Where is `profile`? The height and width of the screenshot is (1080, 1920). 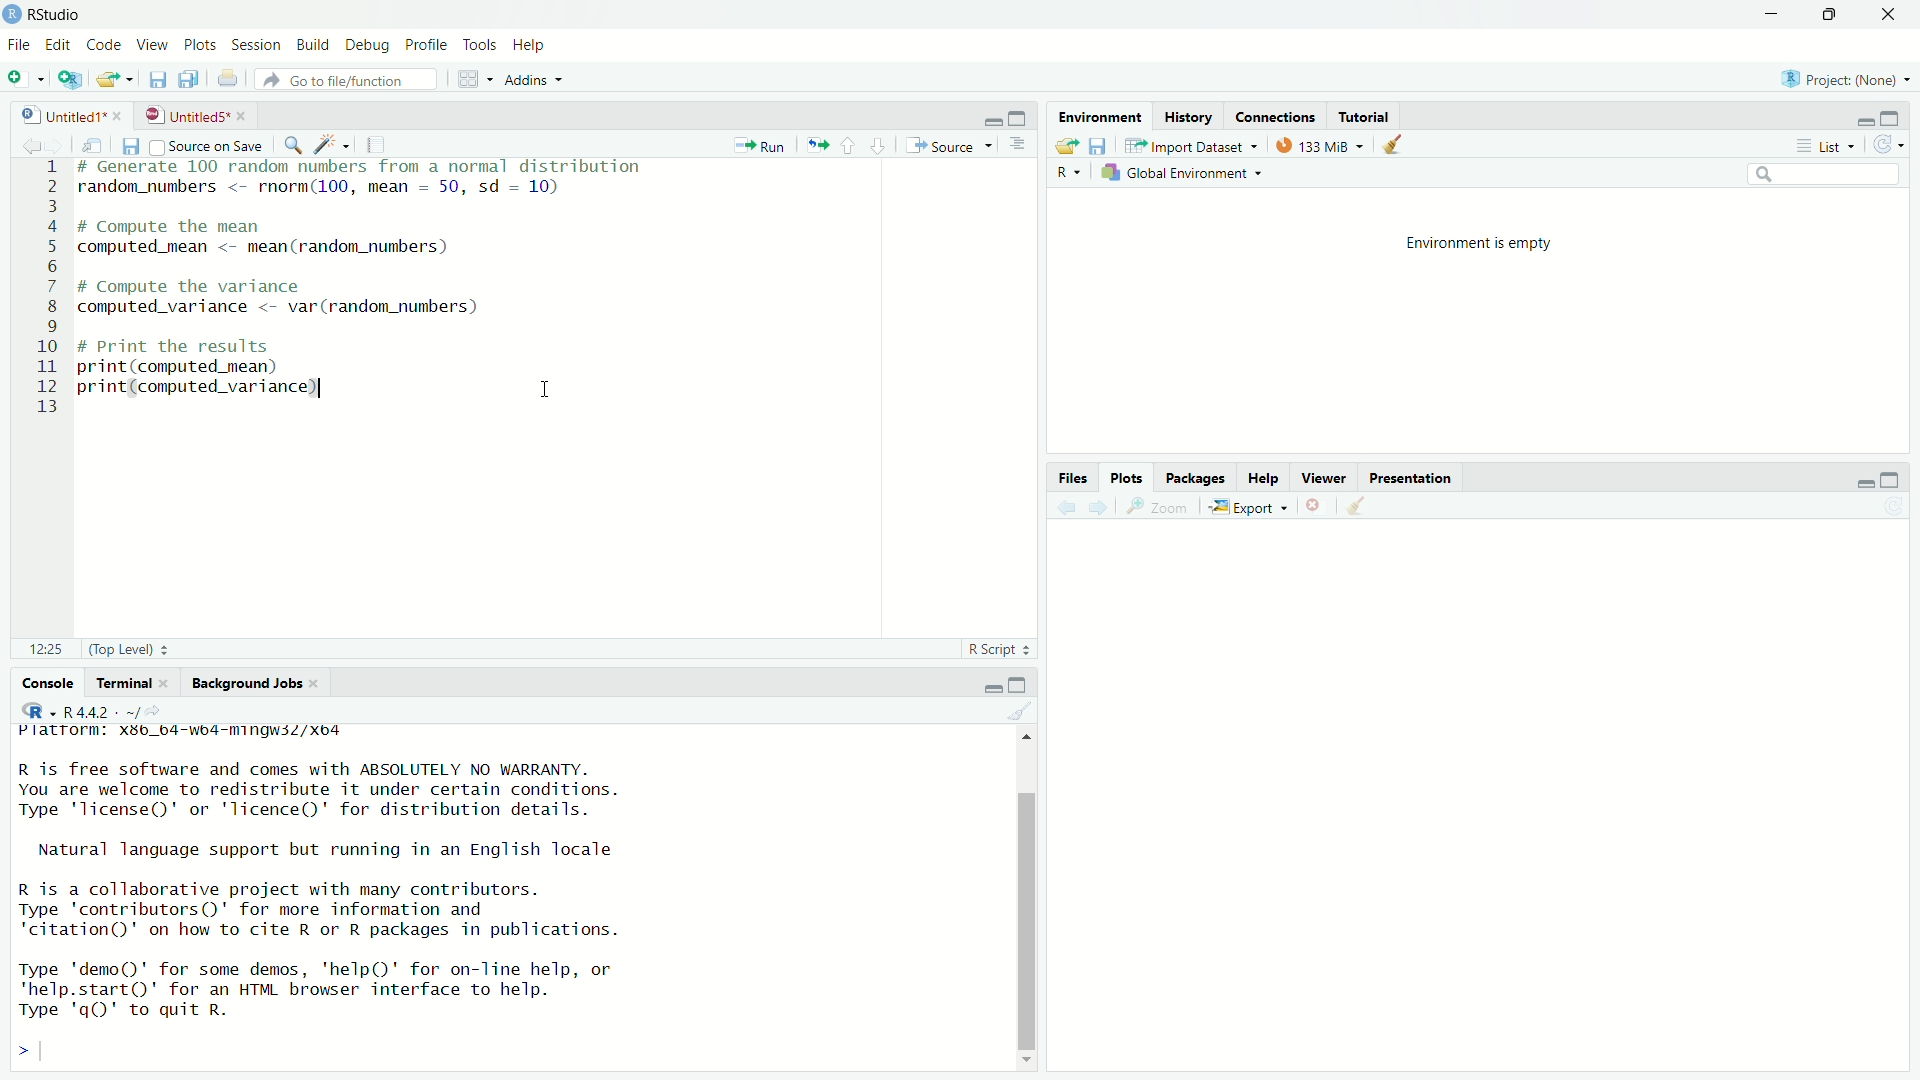
profile is located at coordinates (428, 42).